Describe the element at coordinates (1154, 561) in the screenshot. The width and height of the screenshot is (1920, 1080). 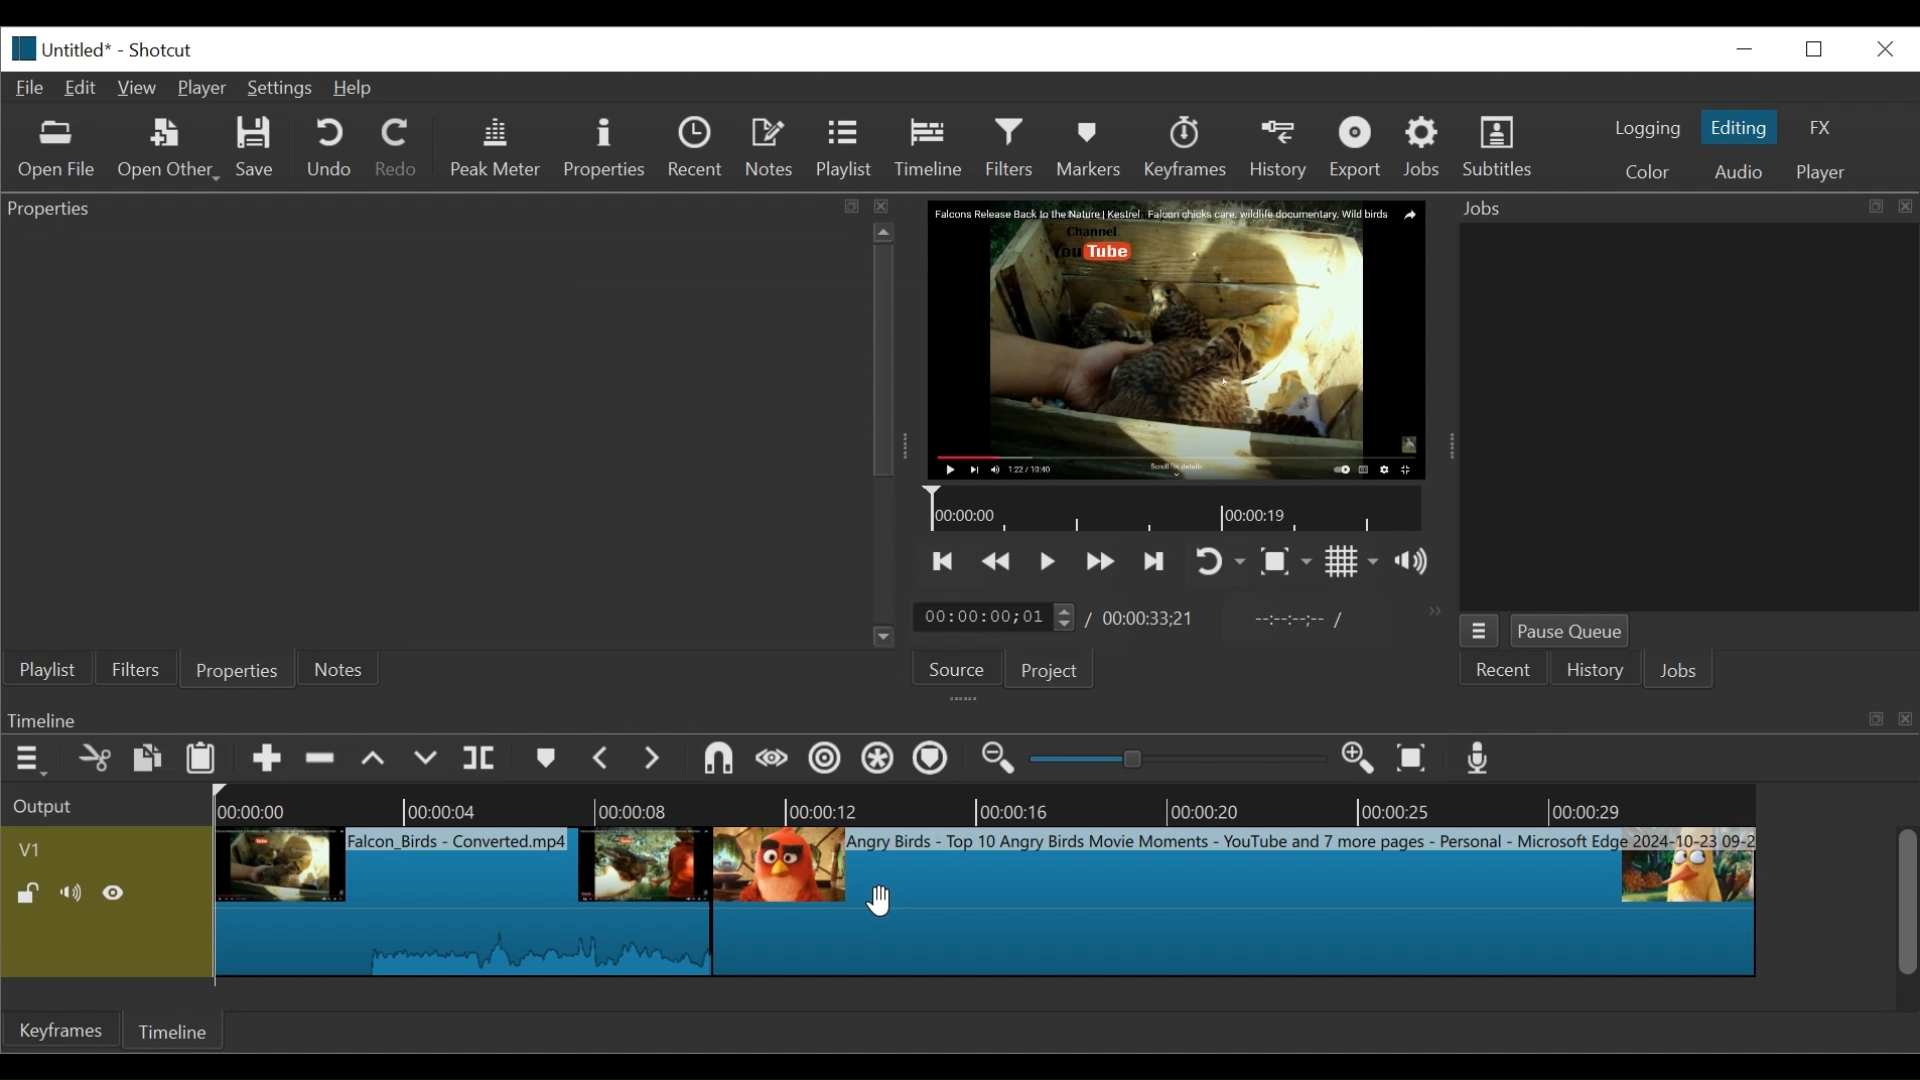
I see `Skip to the next point` at that location.